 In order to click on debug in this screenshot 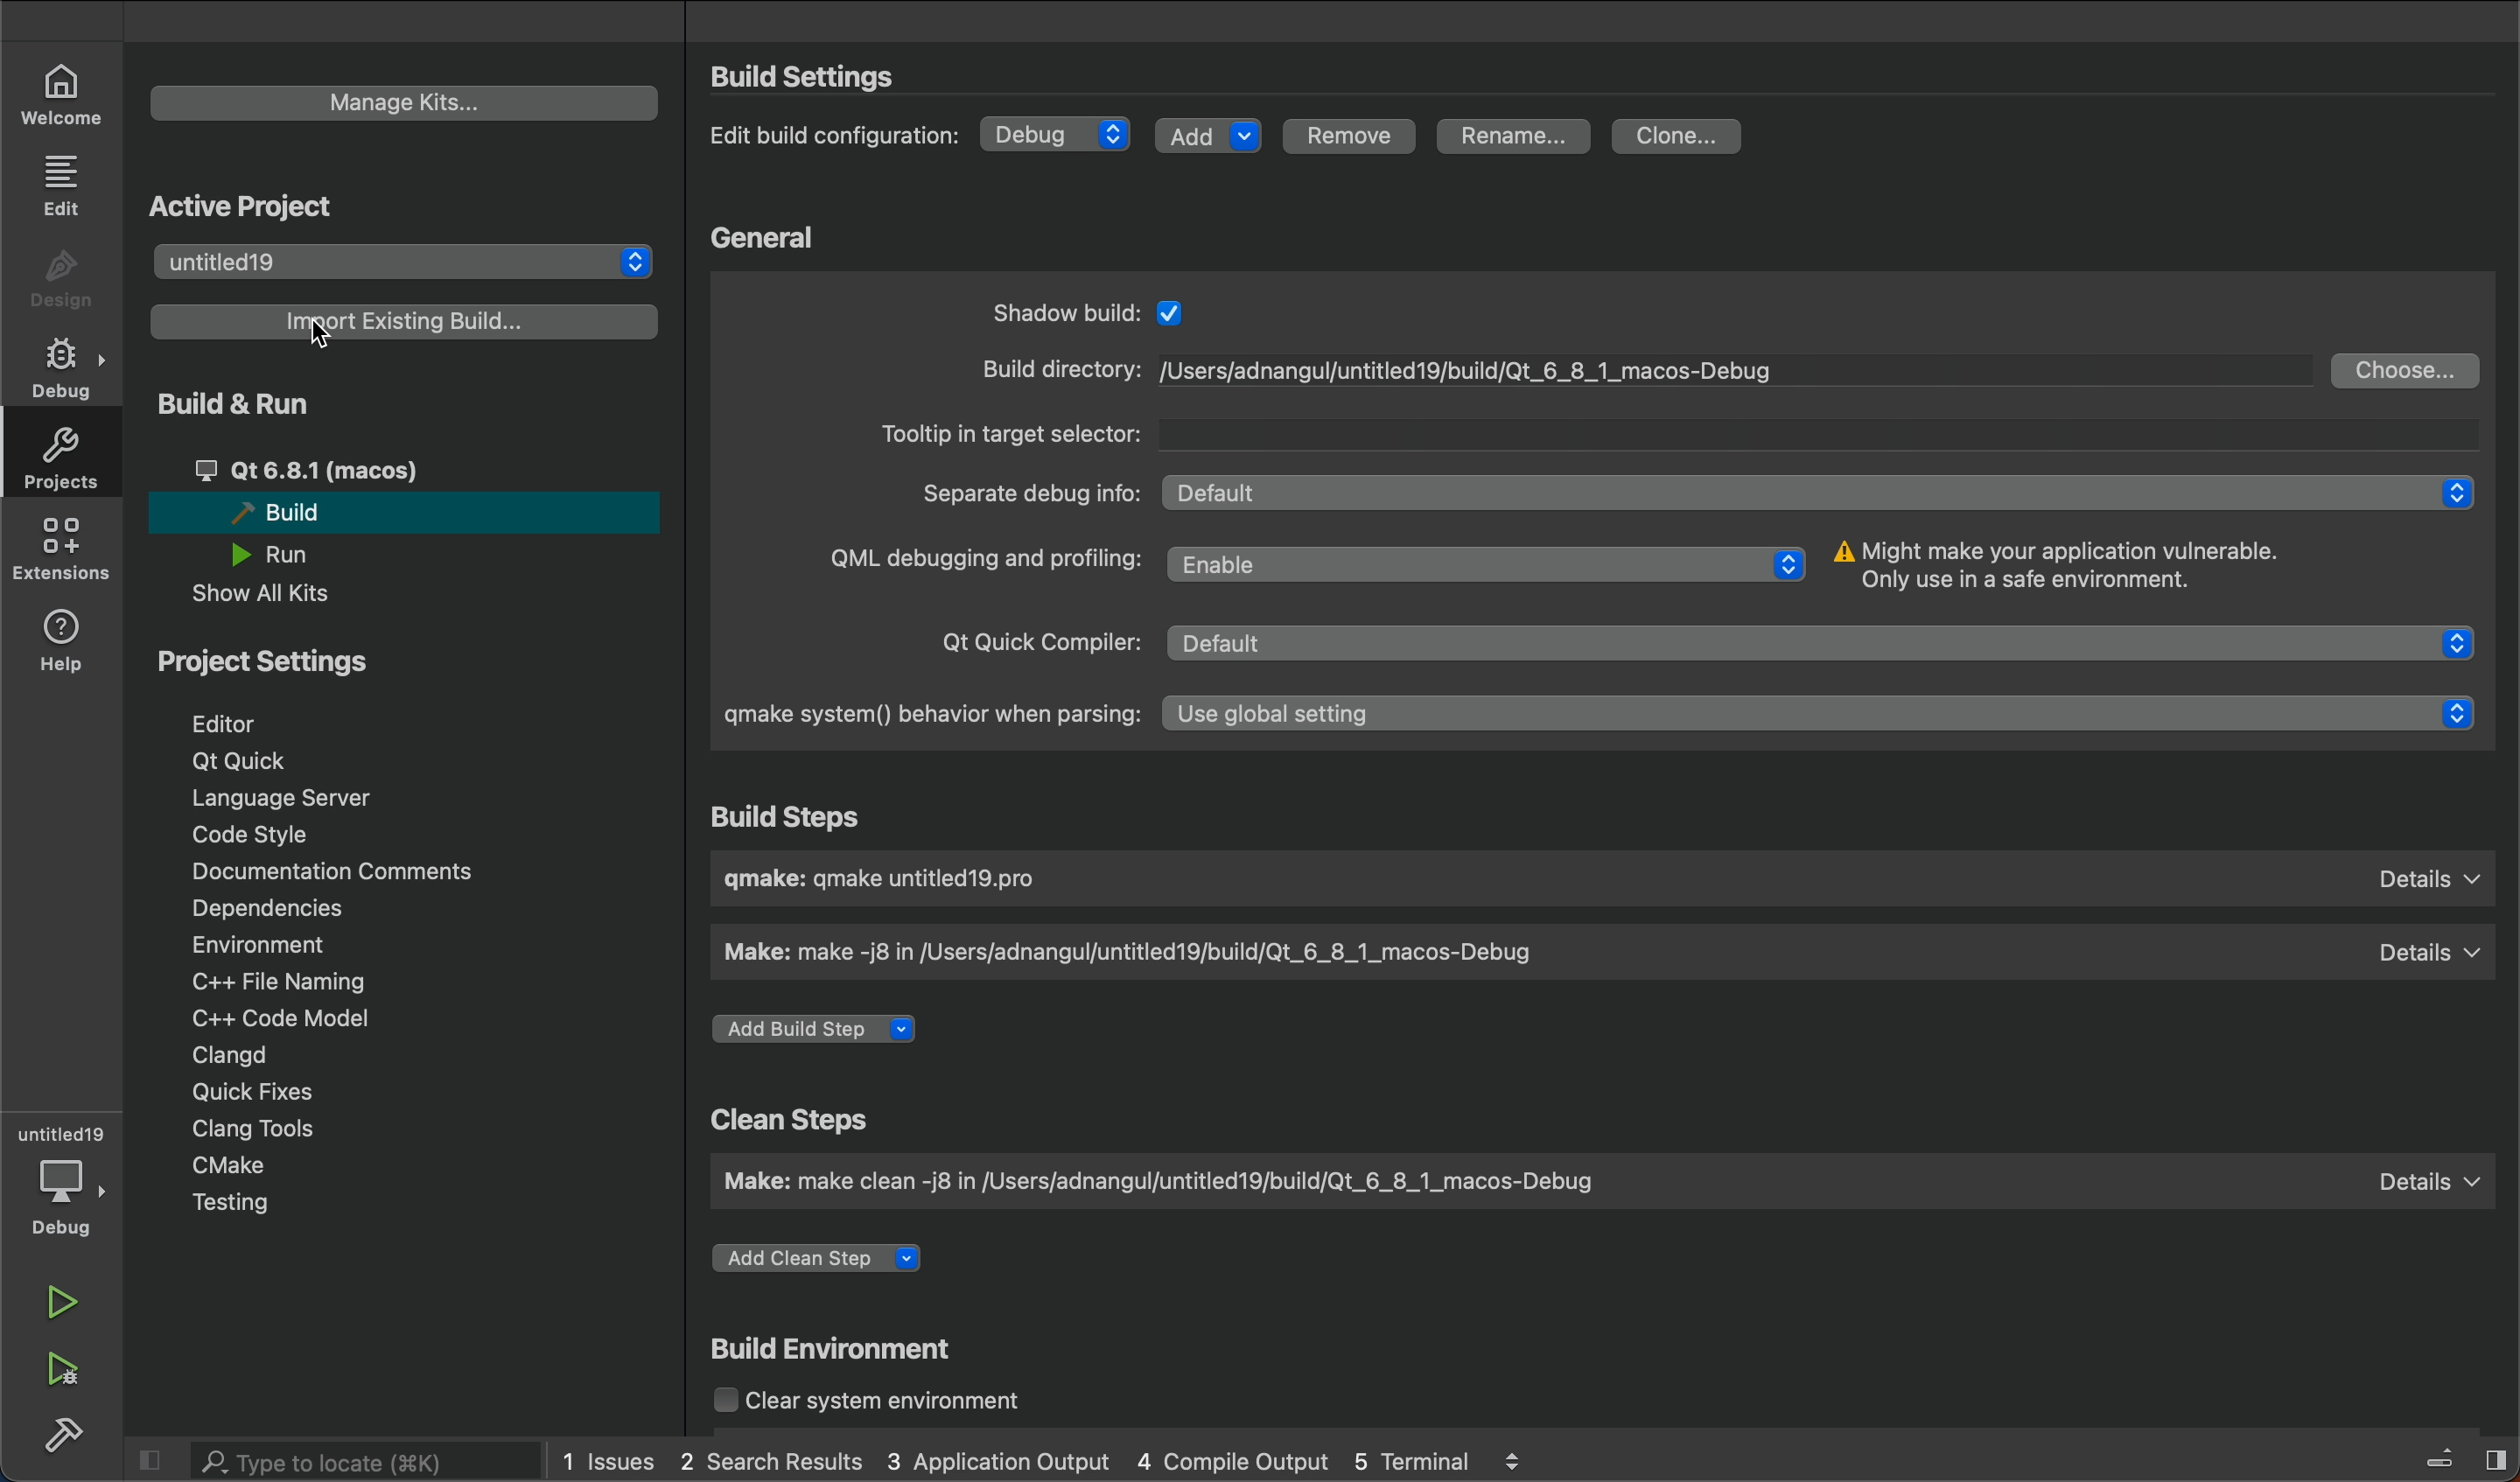, I will do `click(68, 1198)`.